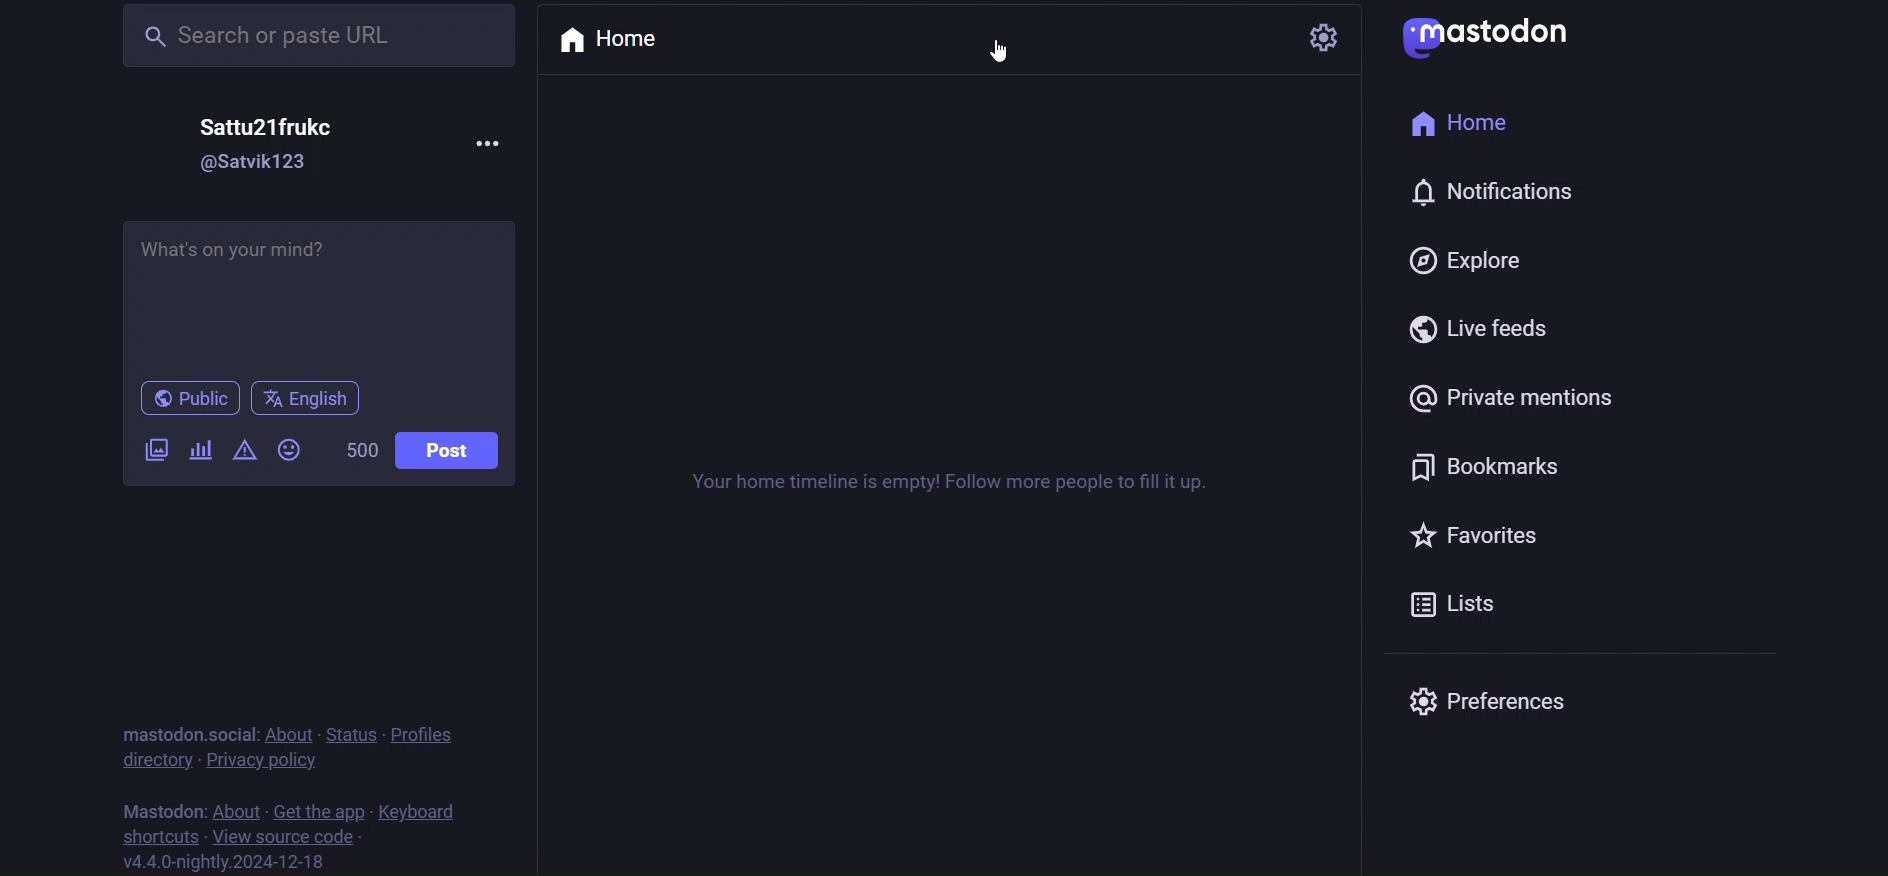  Describe the element at coordinates (1476, 532) in the screenshot. I see `favorites` at that location.